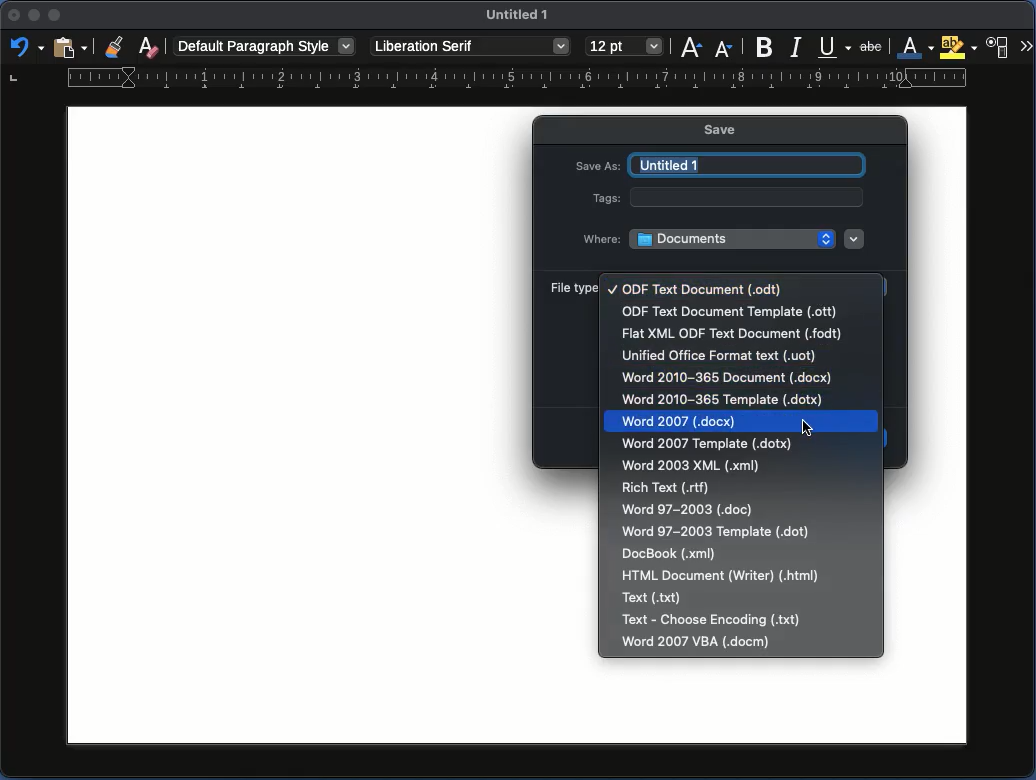 This screenshot has width=1036, height=780. What do you see at coordinates (572, 287) in the screenshot?
I see `file type` at bounding box center [572, 287].